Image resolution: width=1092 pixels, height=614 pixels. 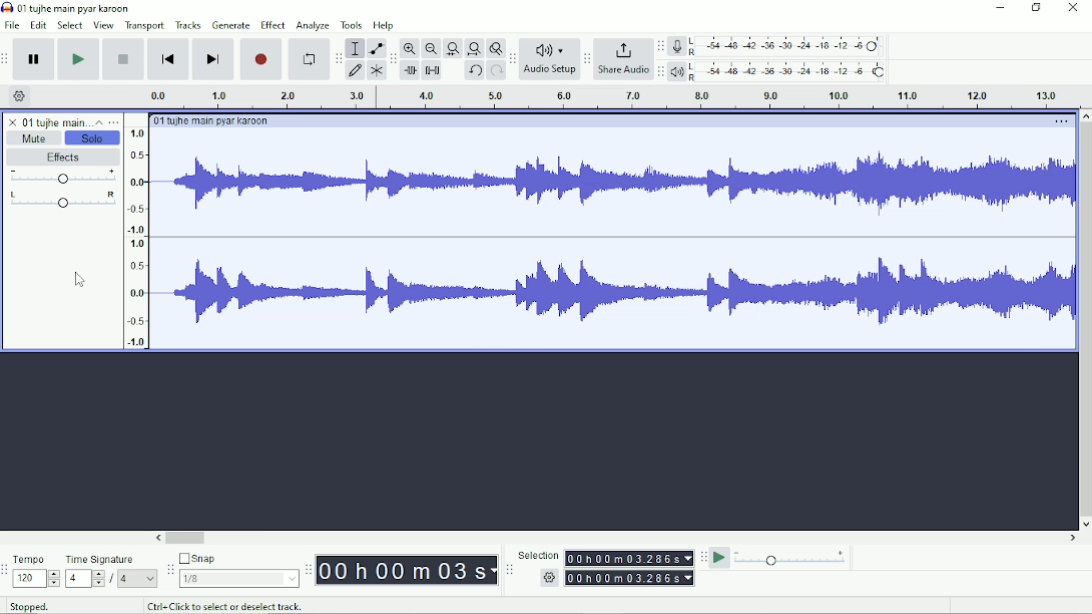 What do you see at coordinates (5, 58) in the screenshot?
I see `Audacity transport toolbar` at bounding box center [5, 58].